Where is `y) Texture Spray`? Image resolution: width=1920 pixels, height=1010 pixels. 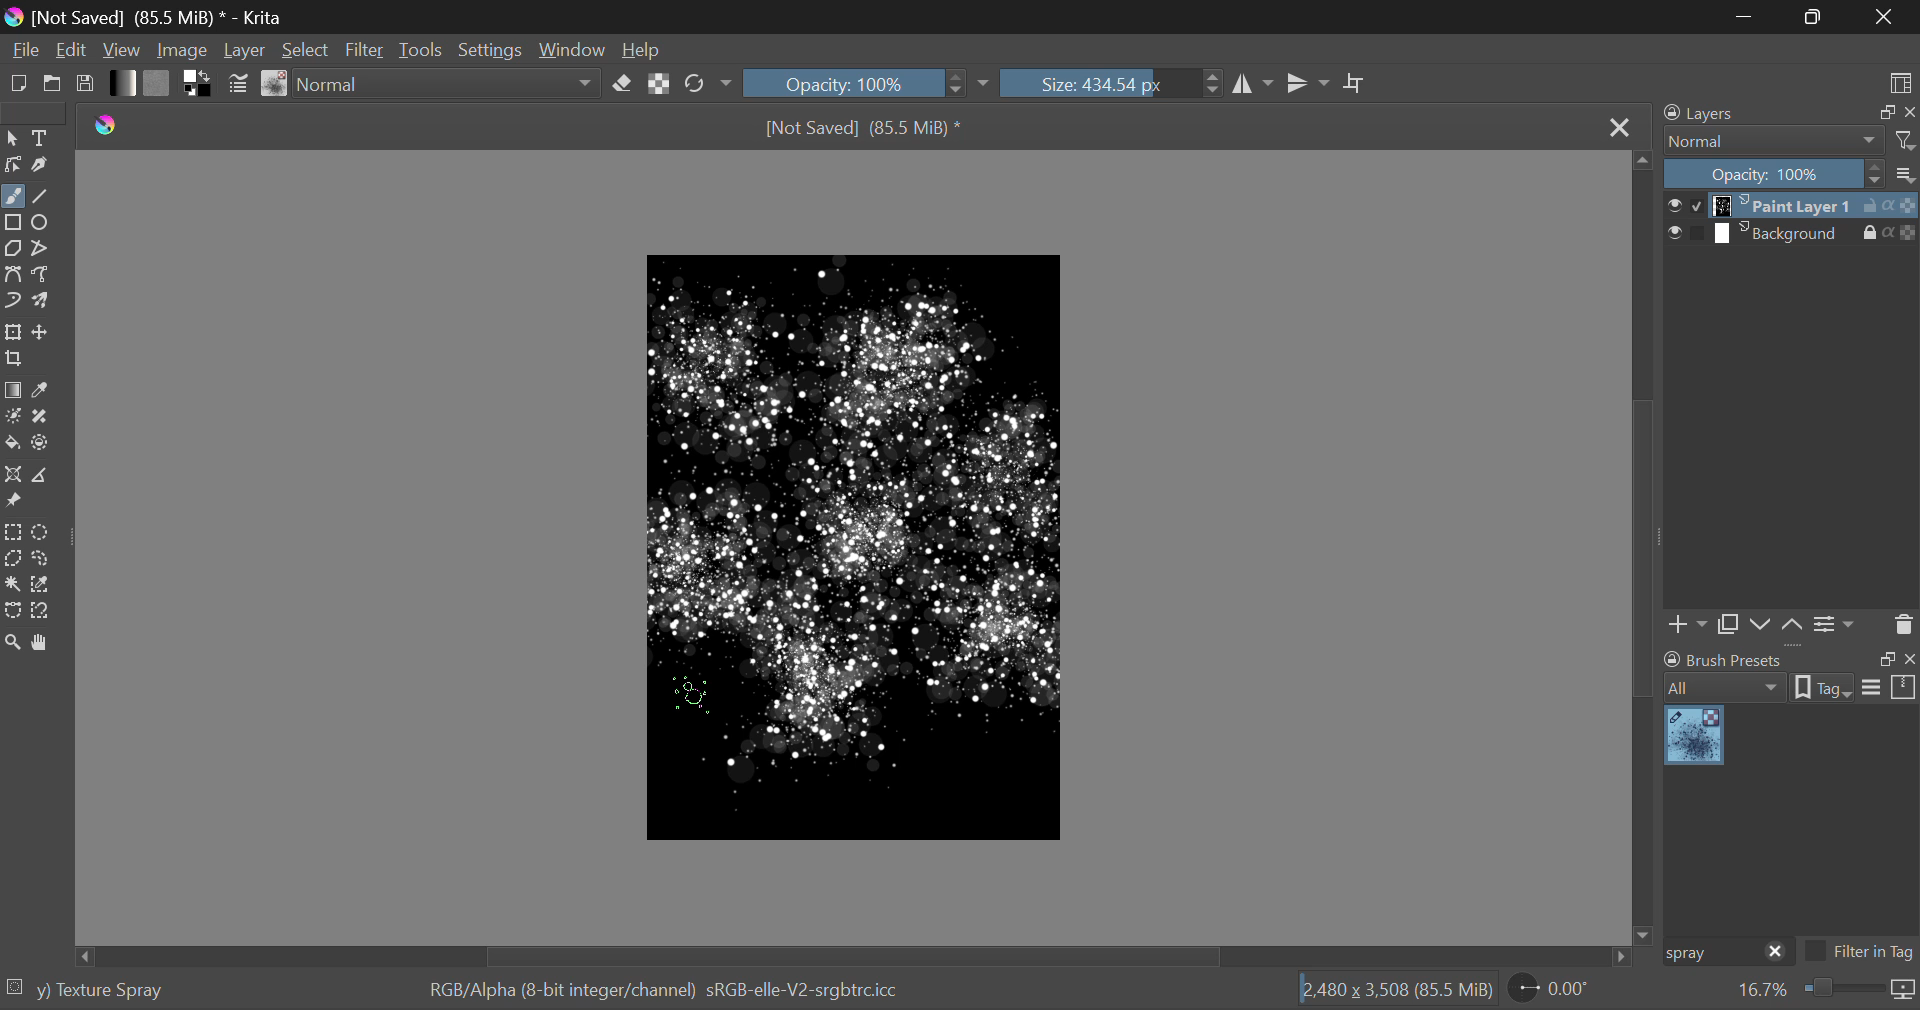
y) Texture Spray is located at coordinates (100, 991).